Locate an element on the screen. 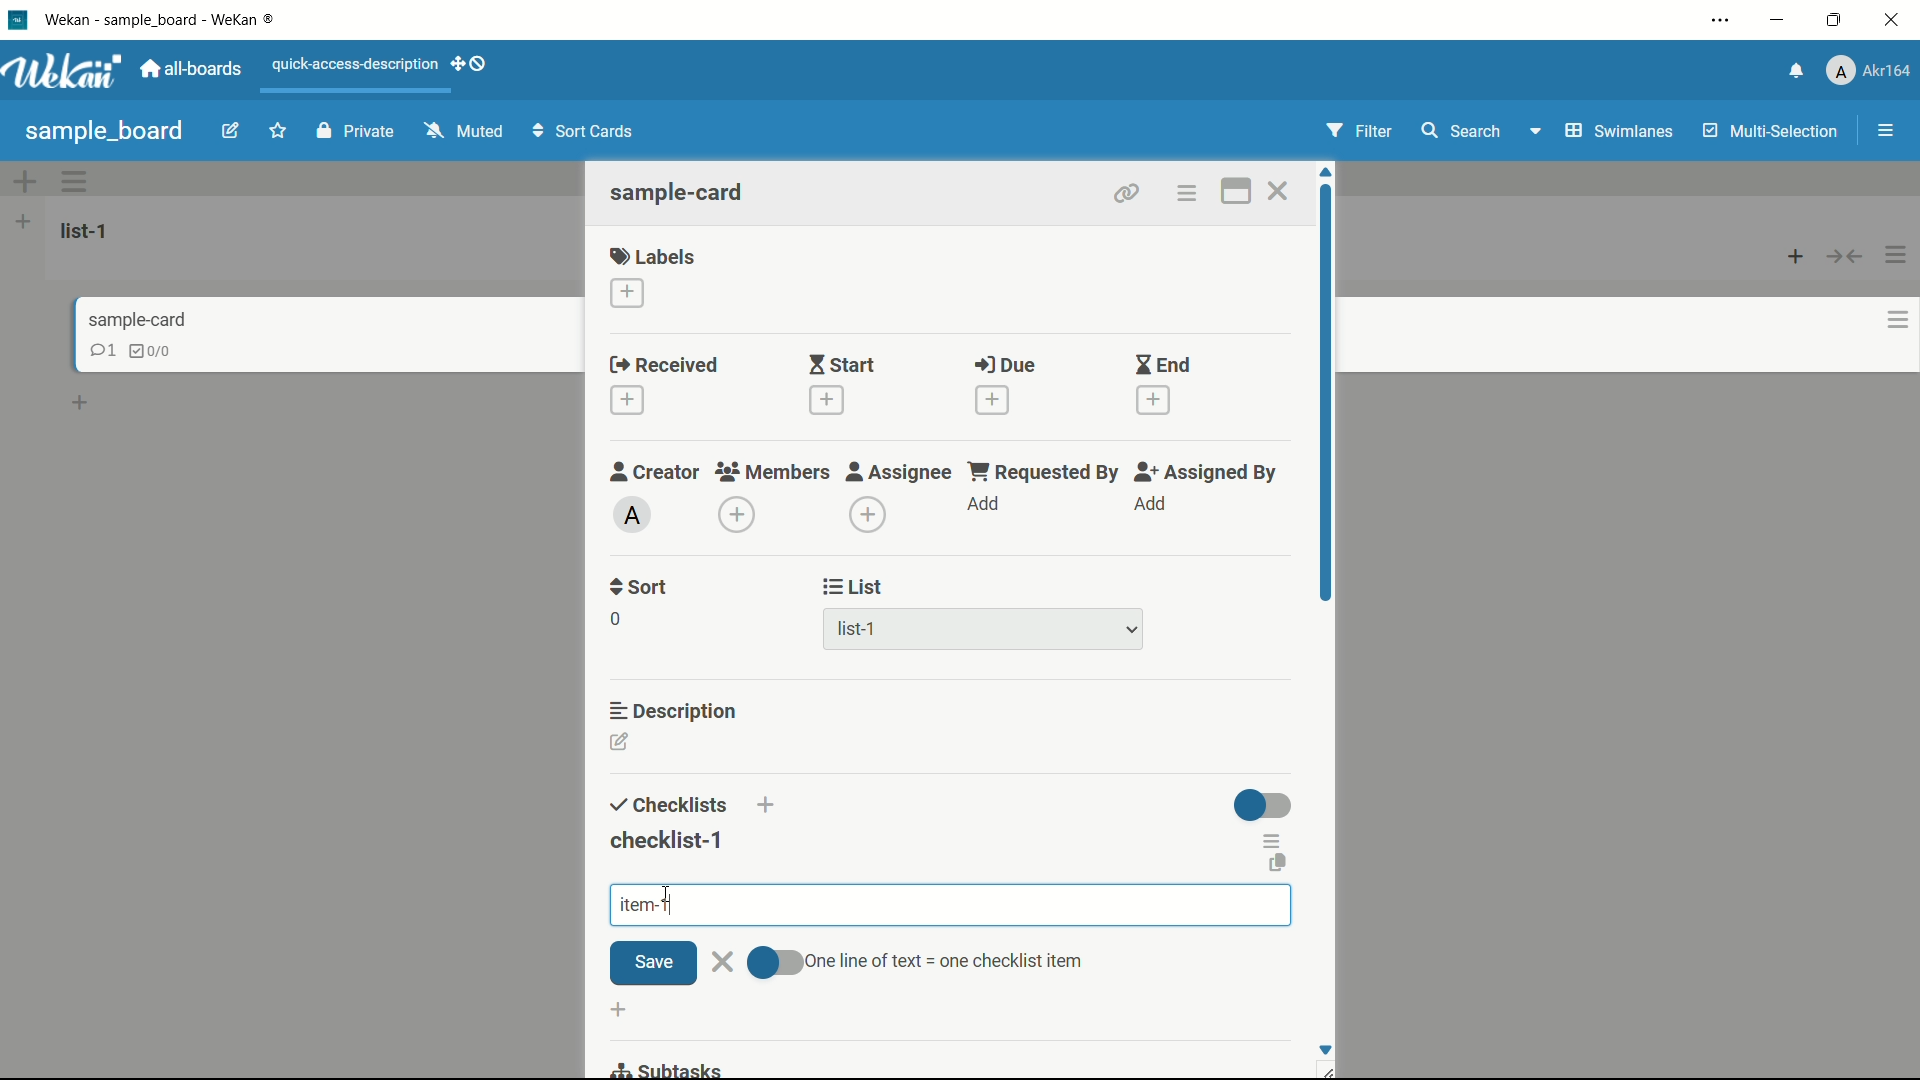  search is located at coordinates (1463, 129).